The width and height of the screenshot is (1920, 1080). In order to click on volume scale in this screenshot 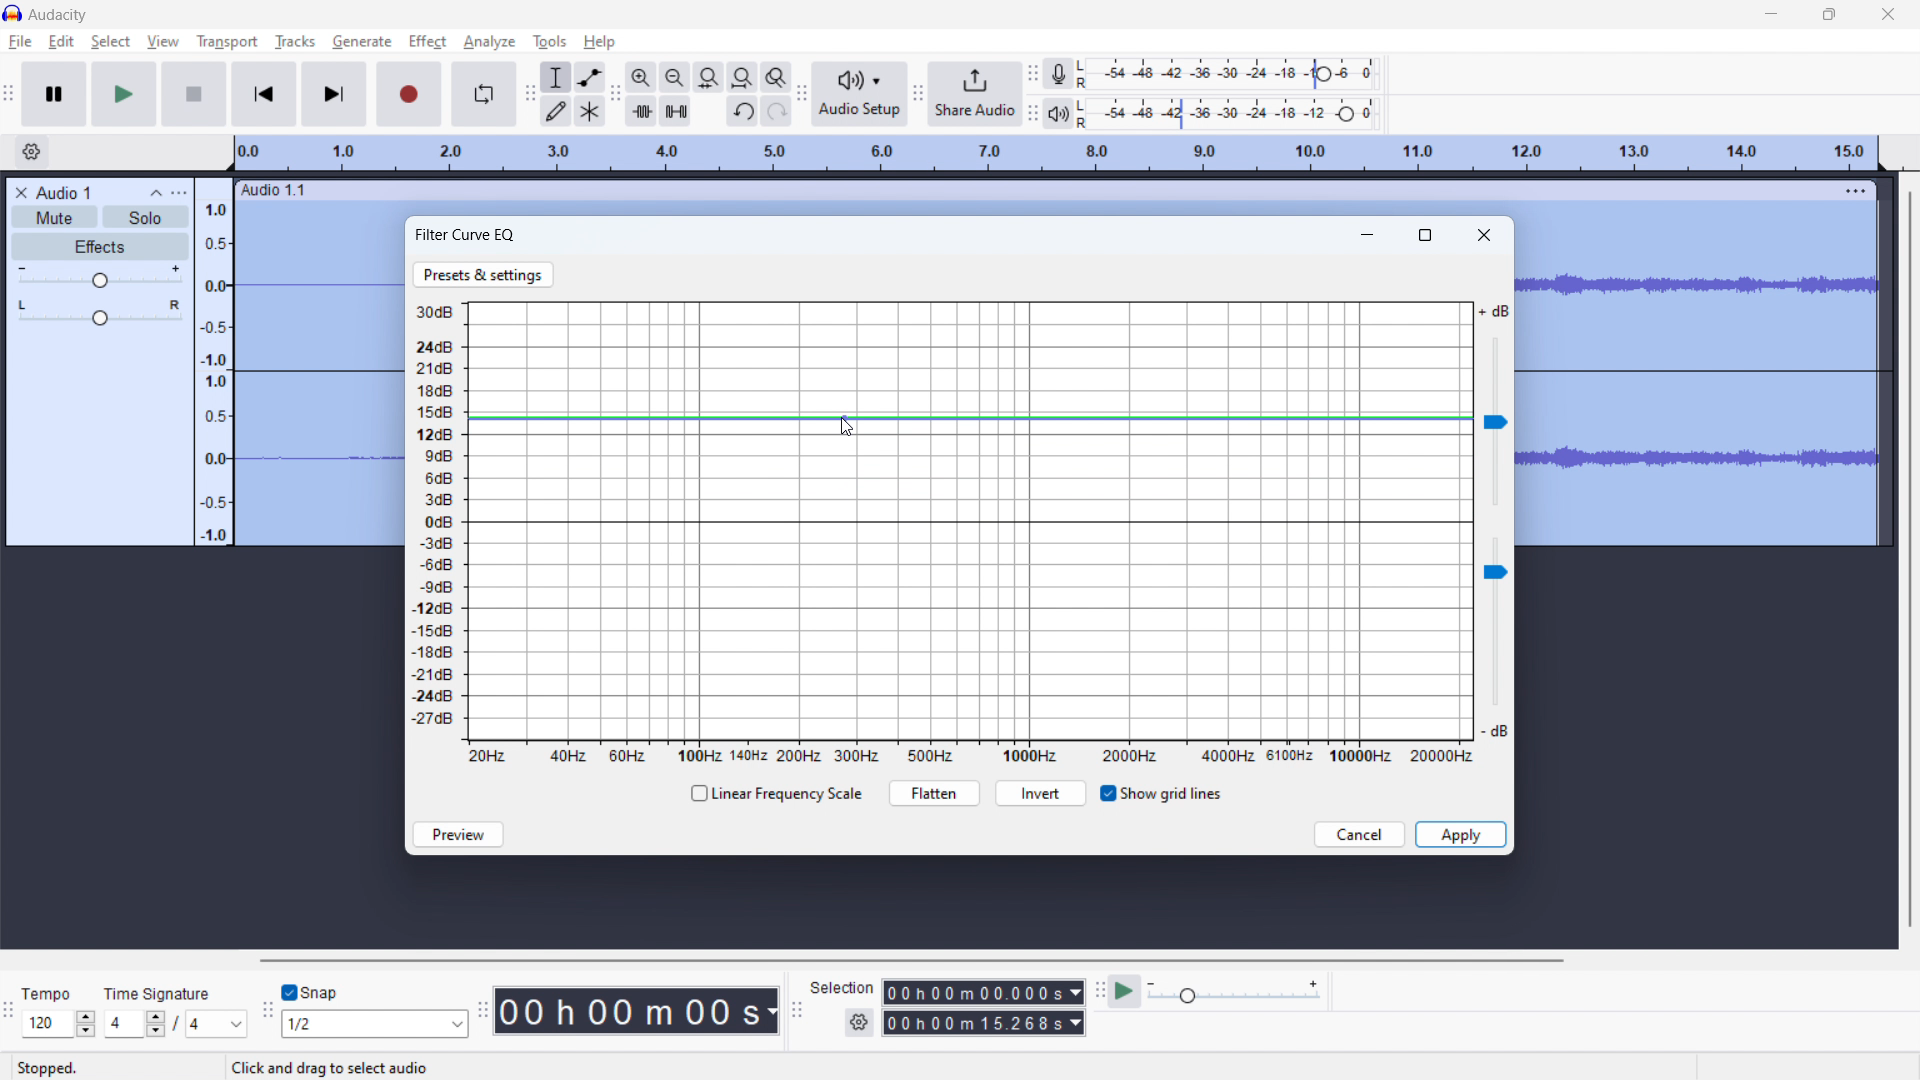, I will do `click(432, 521)`.